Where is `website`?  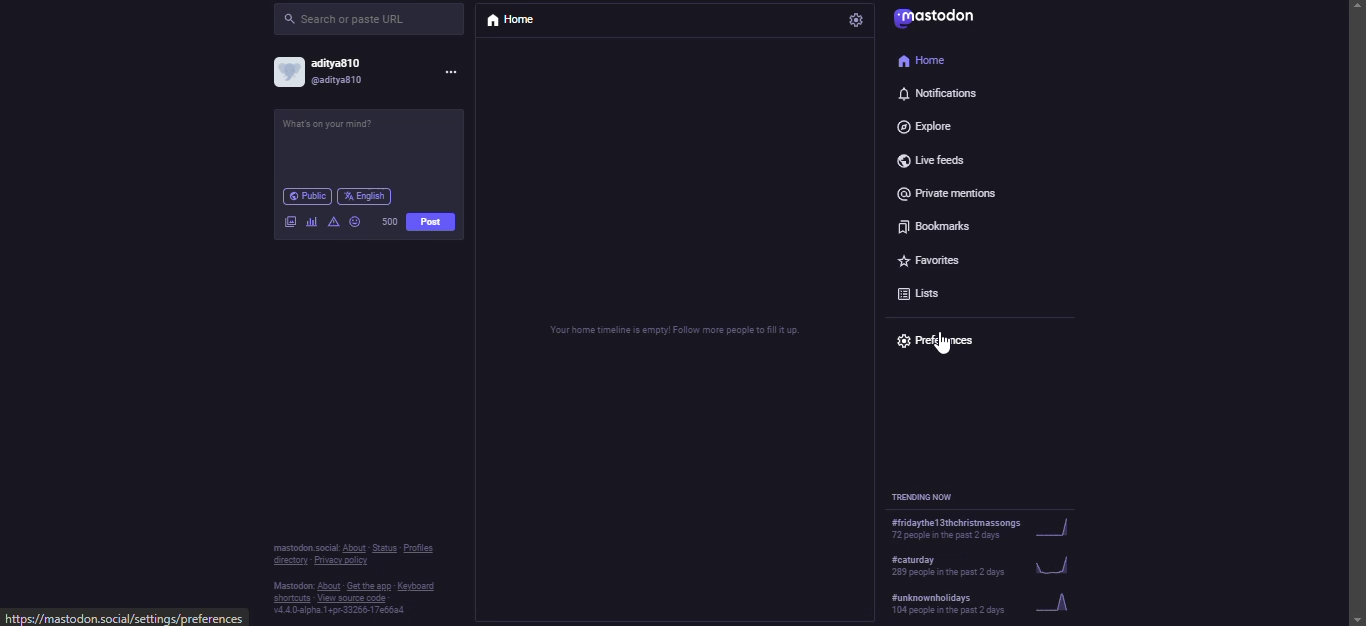 website is located at coordinates (127, 617).